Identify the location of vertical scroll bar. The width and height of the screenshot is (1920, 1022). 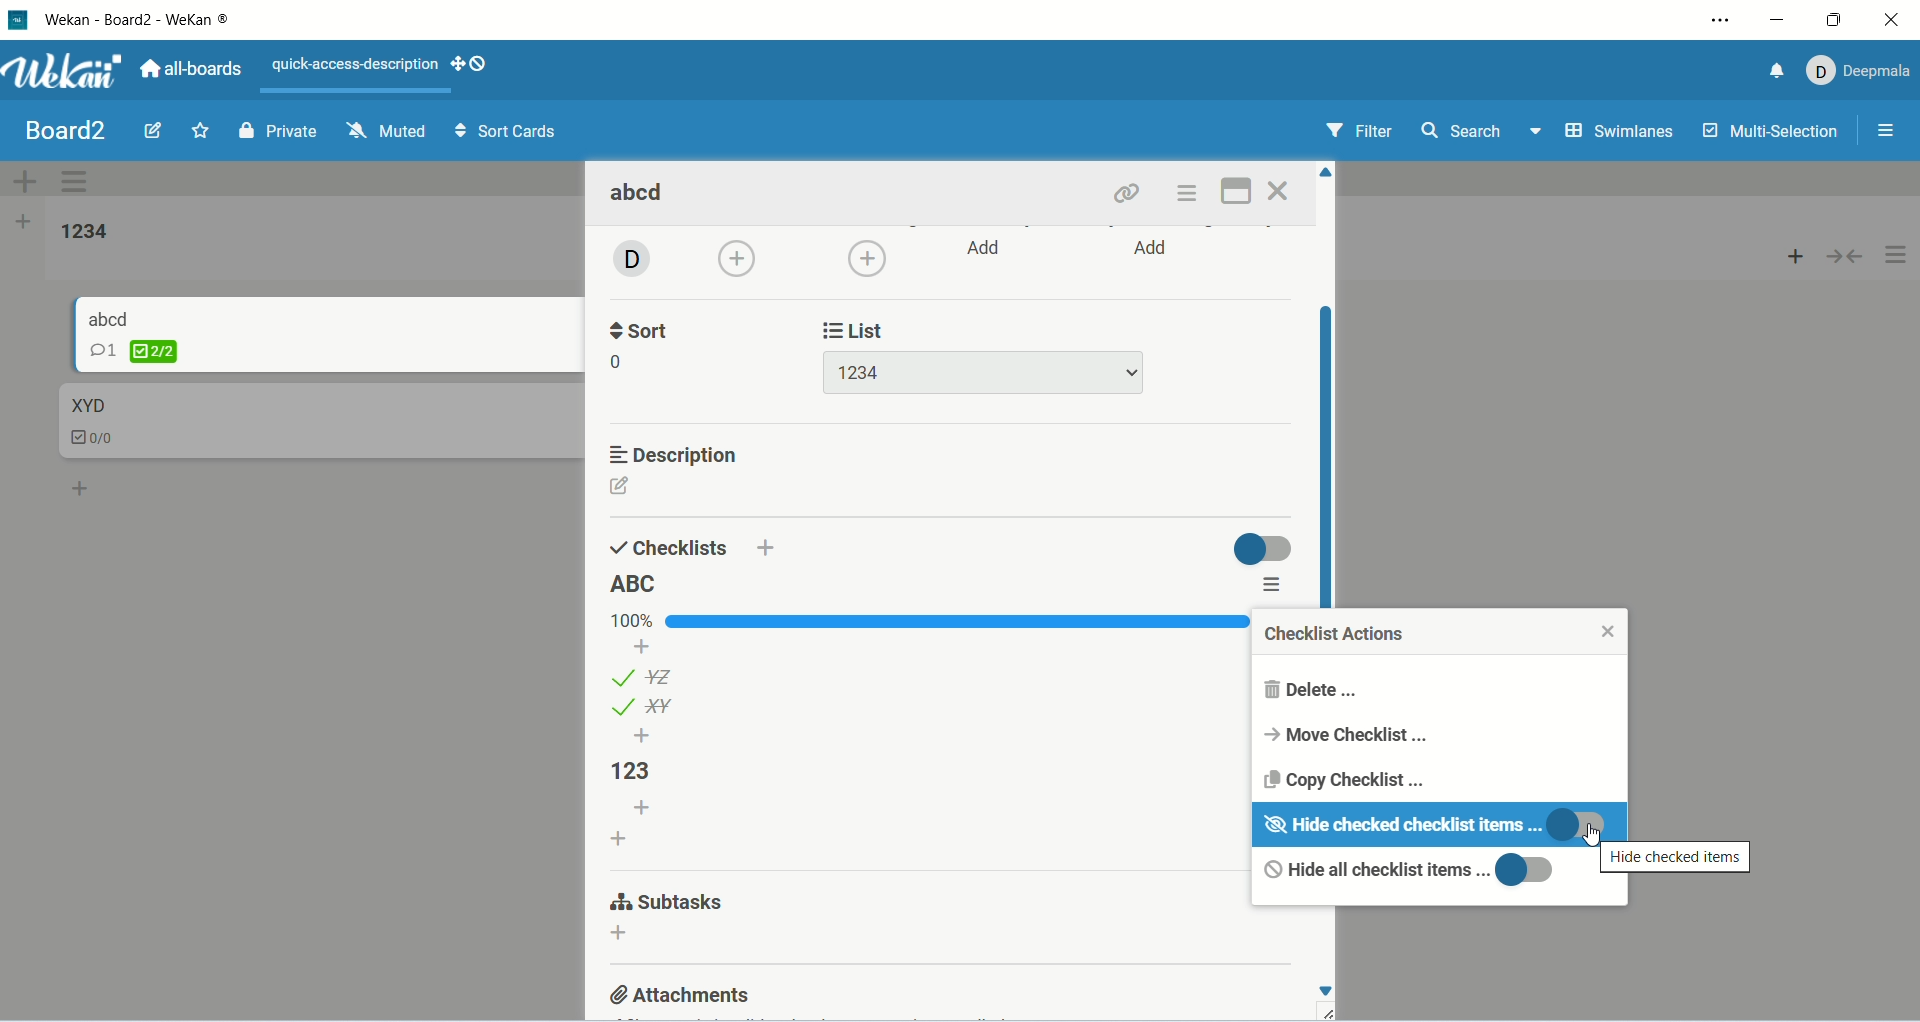
(1325, 452).